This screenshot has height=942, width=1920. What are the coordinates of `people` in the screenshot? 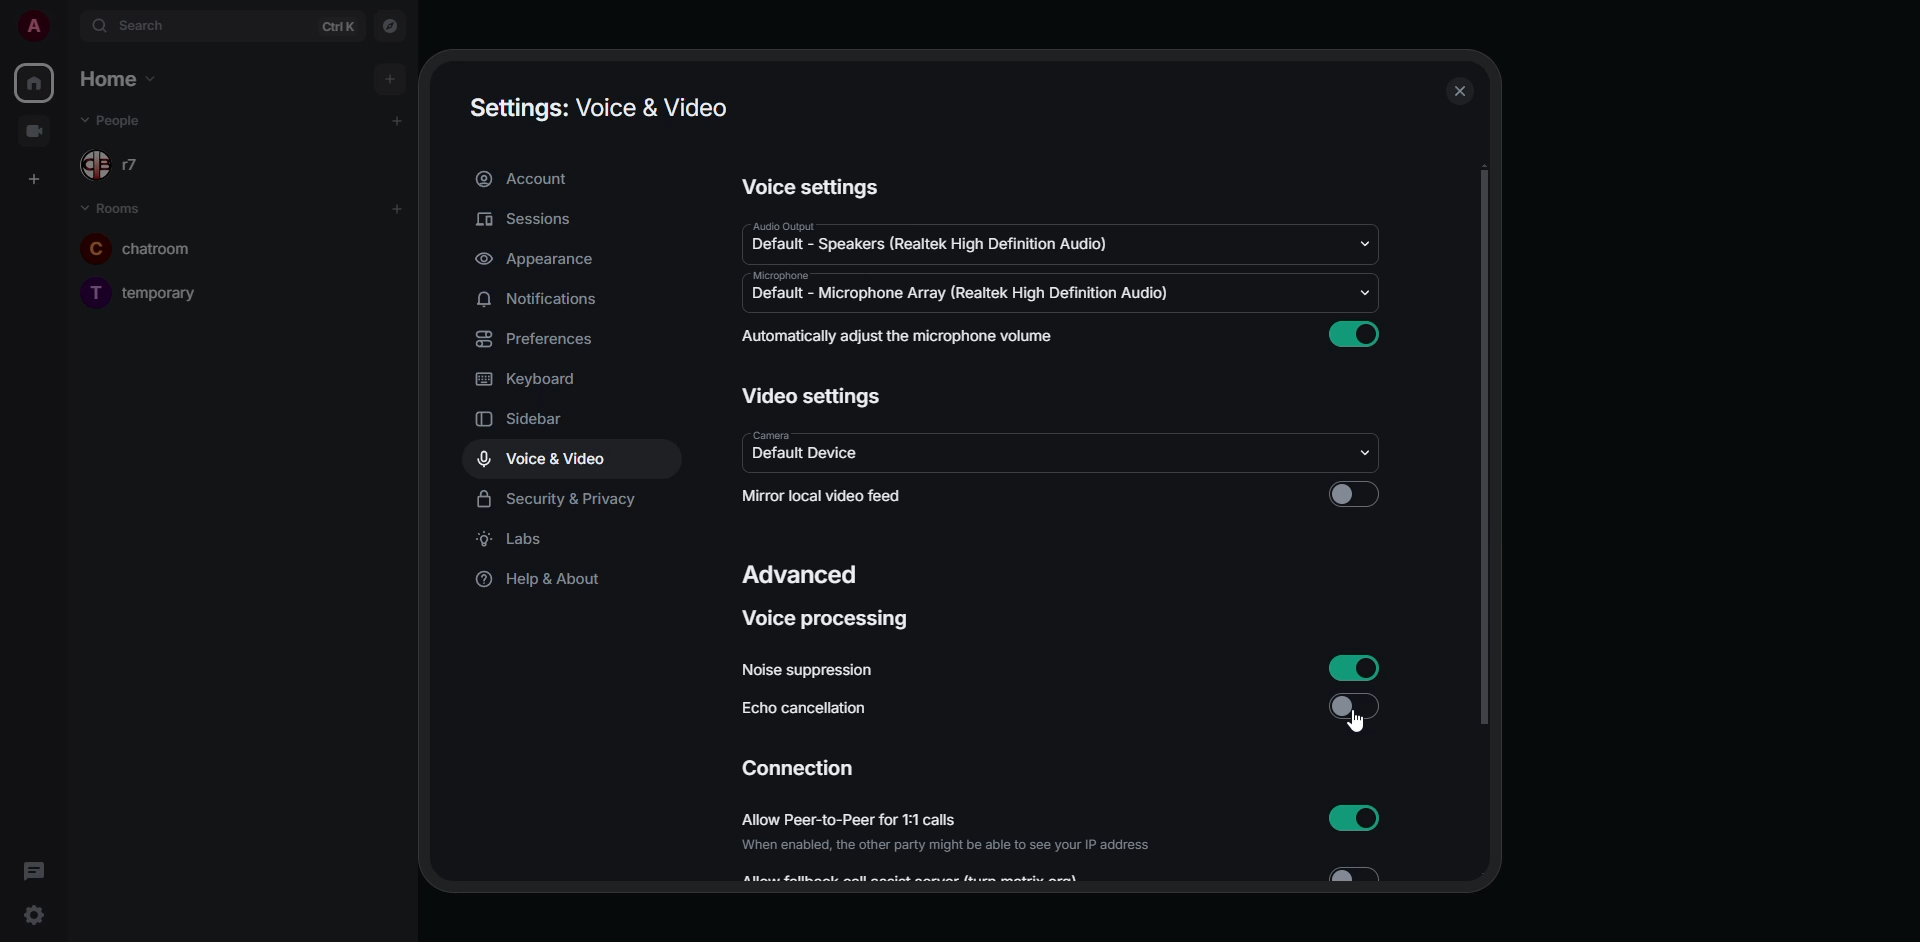 It's located at (128, 120).